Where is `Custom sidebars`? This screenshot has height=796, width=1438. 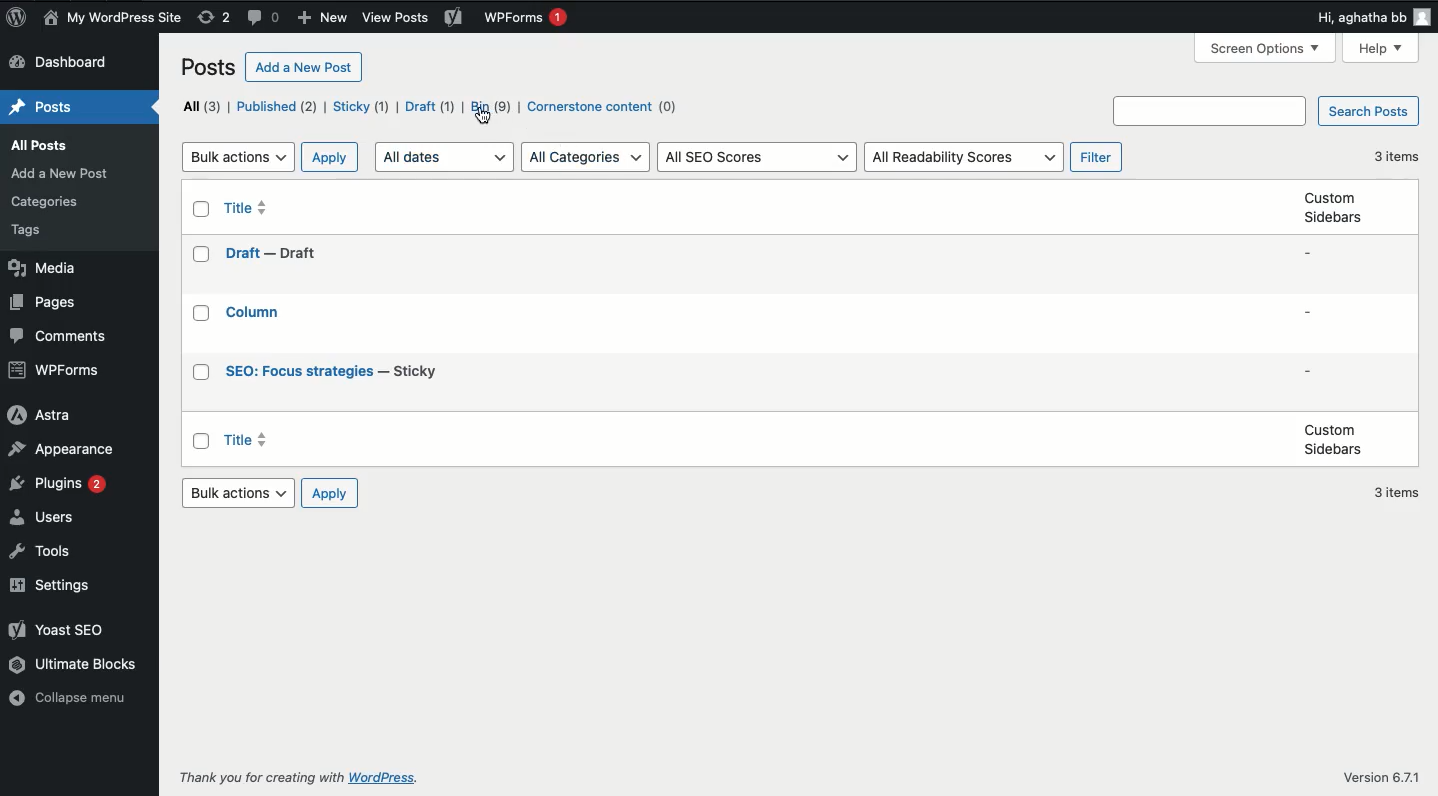
Custom sidebars is located at coordinates (1333, 208).